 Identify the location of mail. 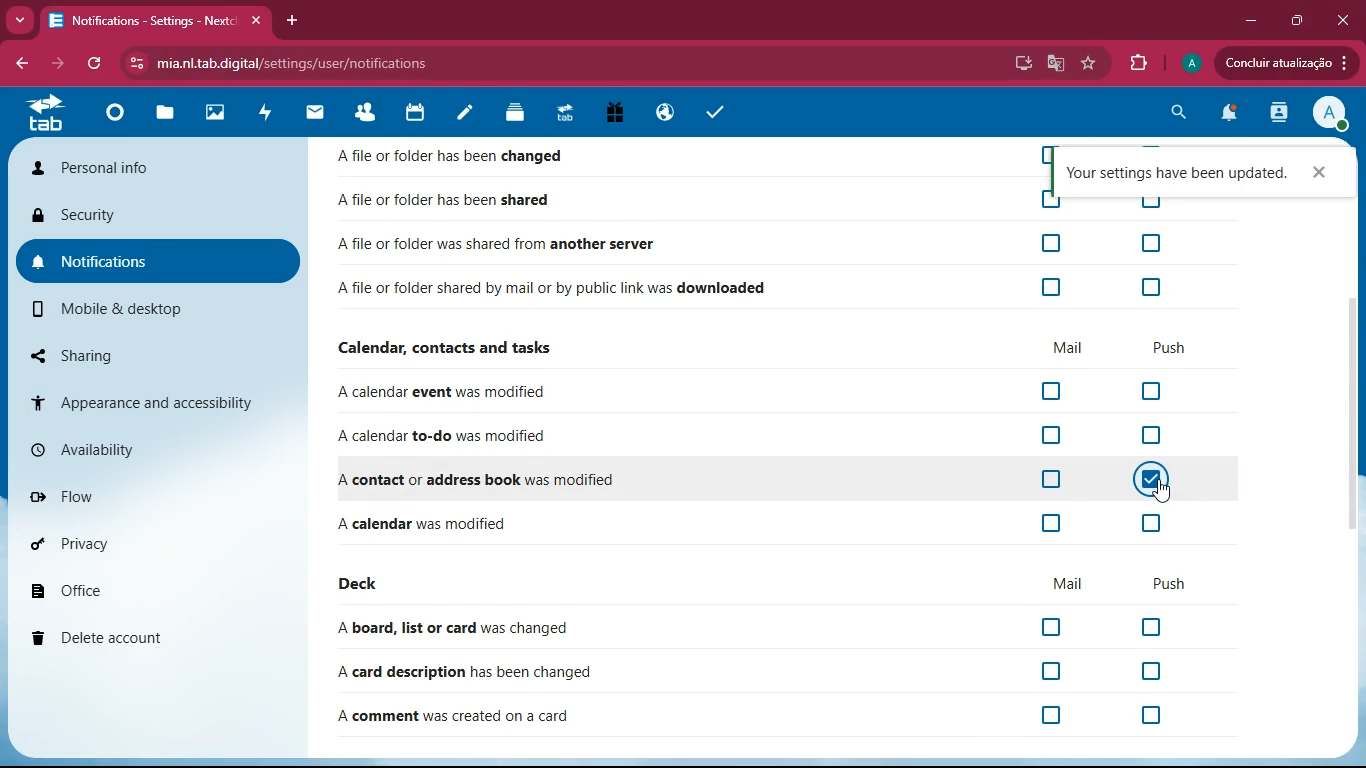
(1064, 349).